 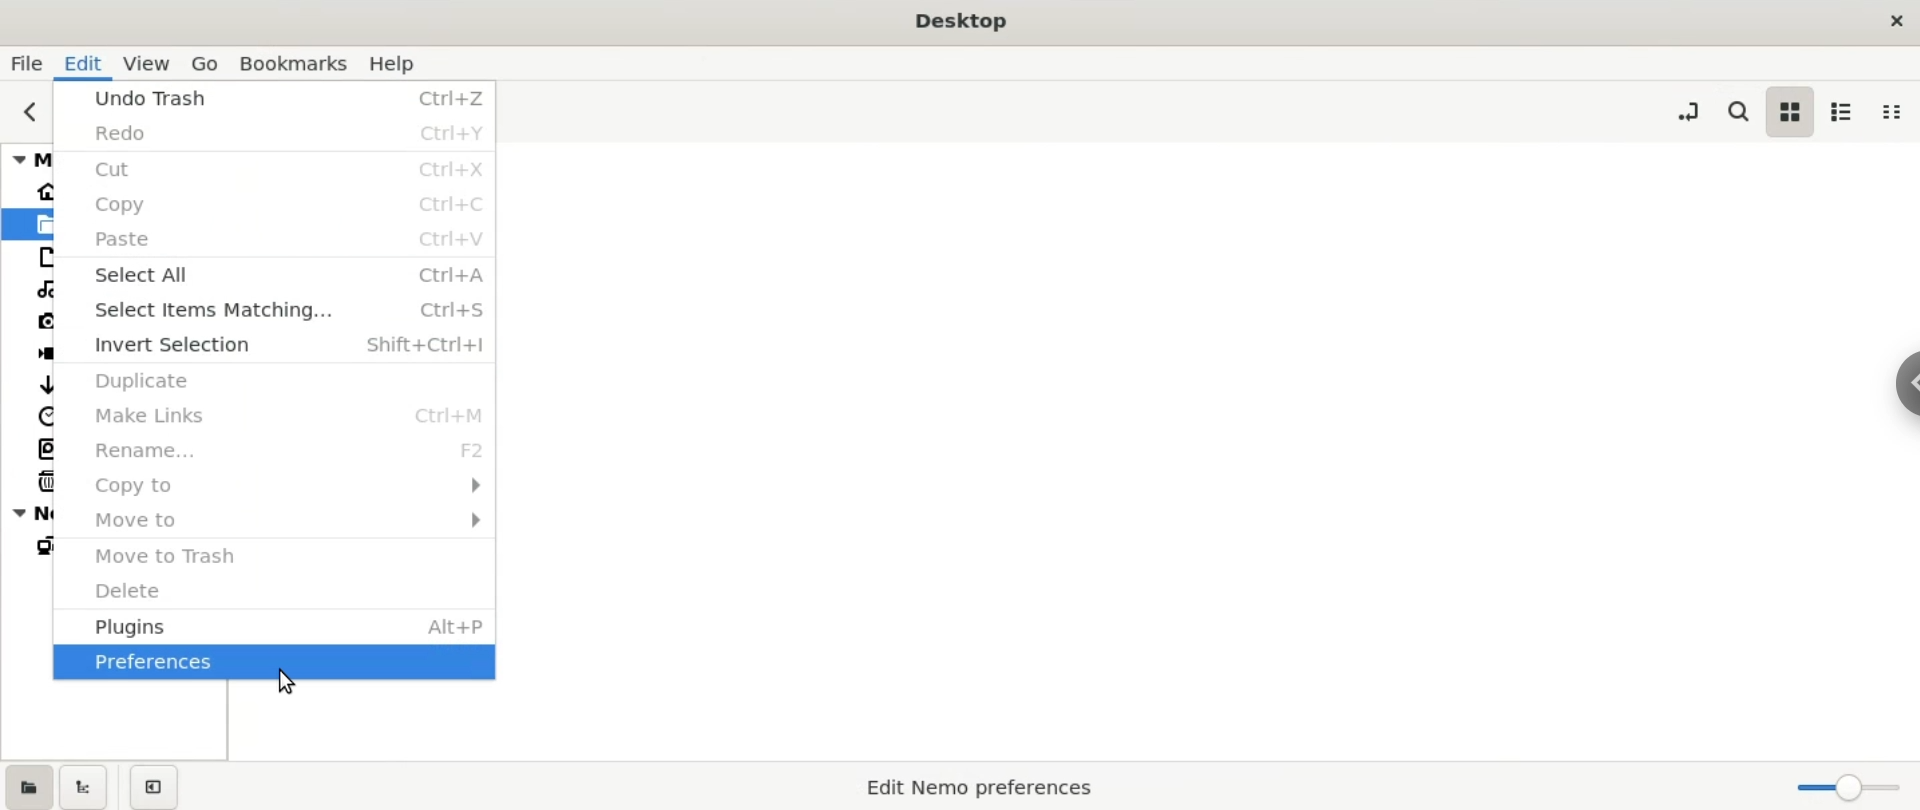 What do you see at coordinates (151, 67) in the screenshot?
I see `view` at bounding box center [151, 67].